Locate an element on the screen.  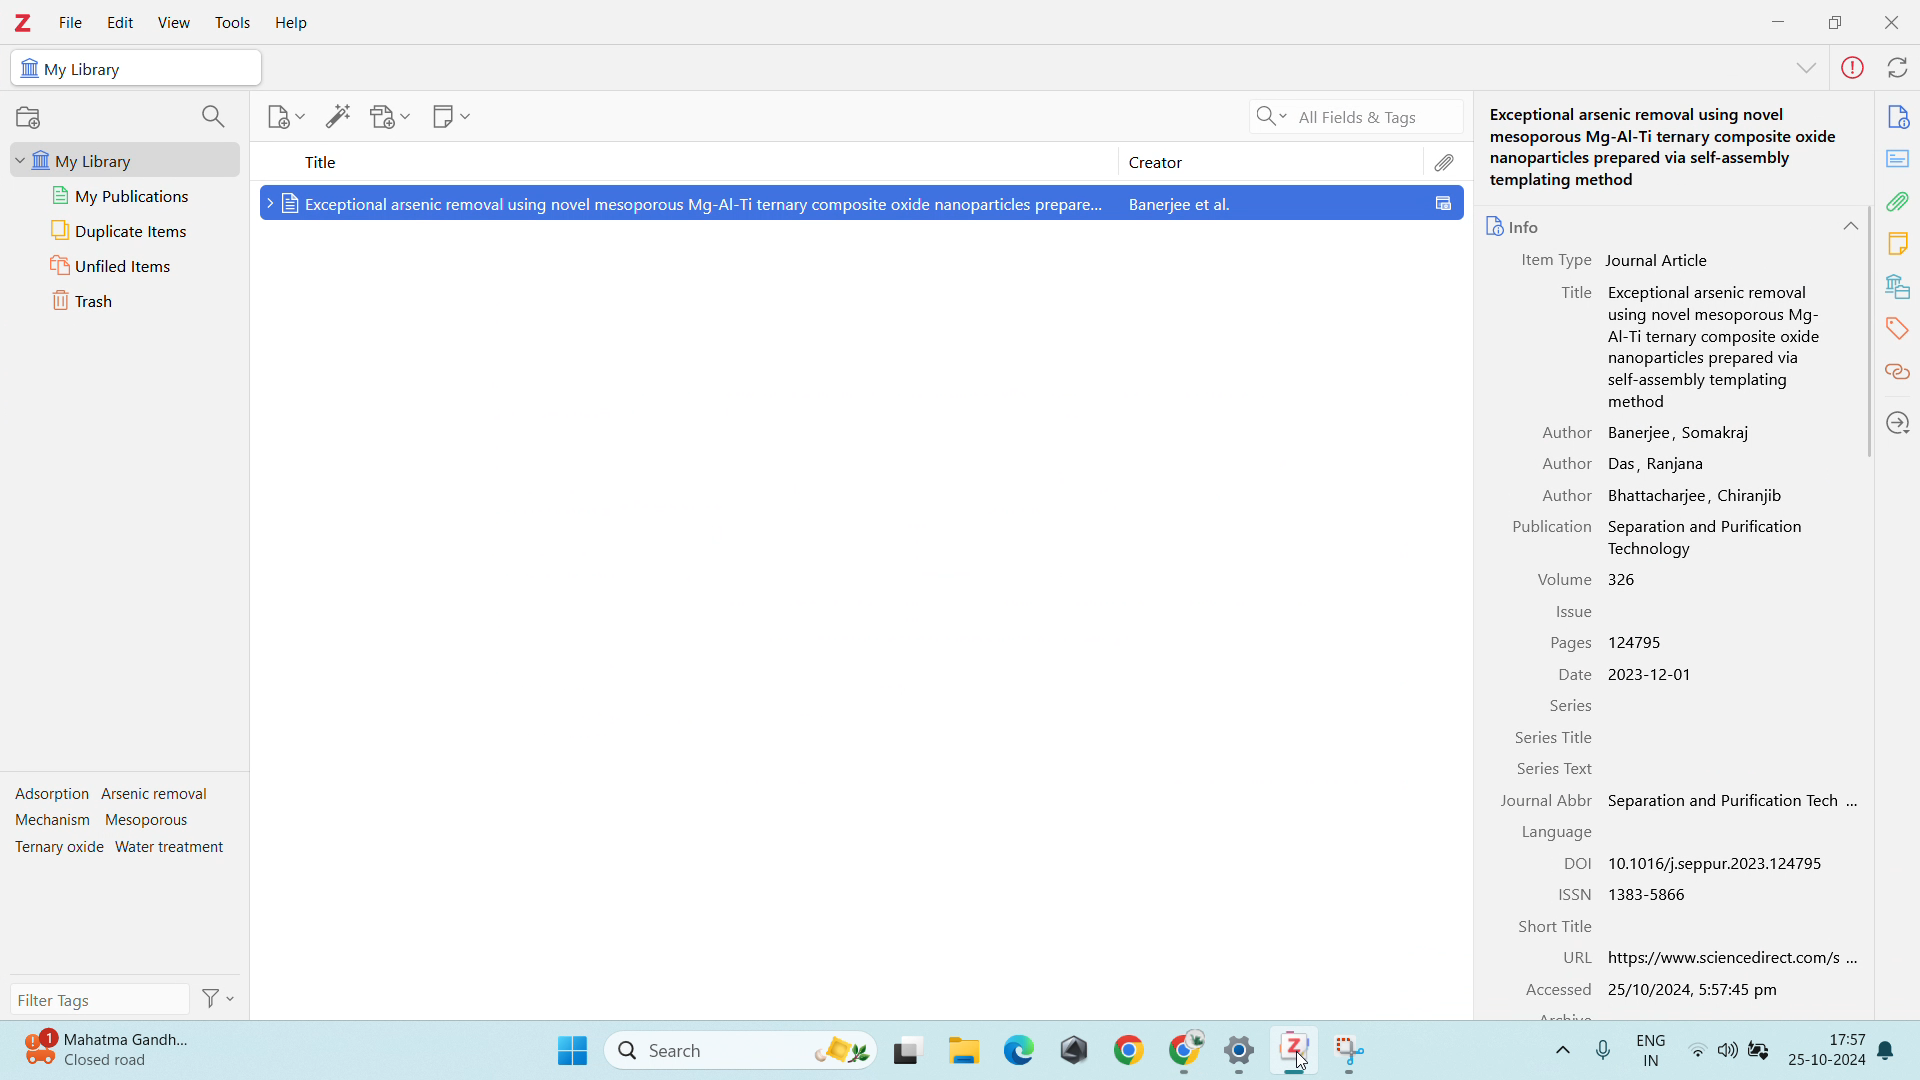
Mechanism Mesoporous is located at coordinates (109, 822).